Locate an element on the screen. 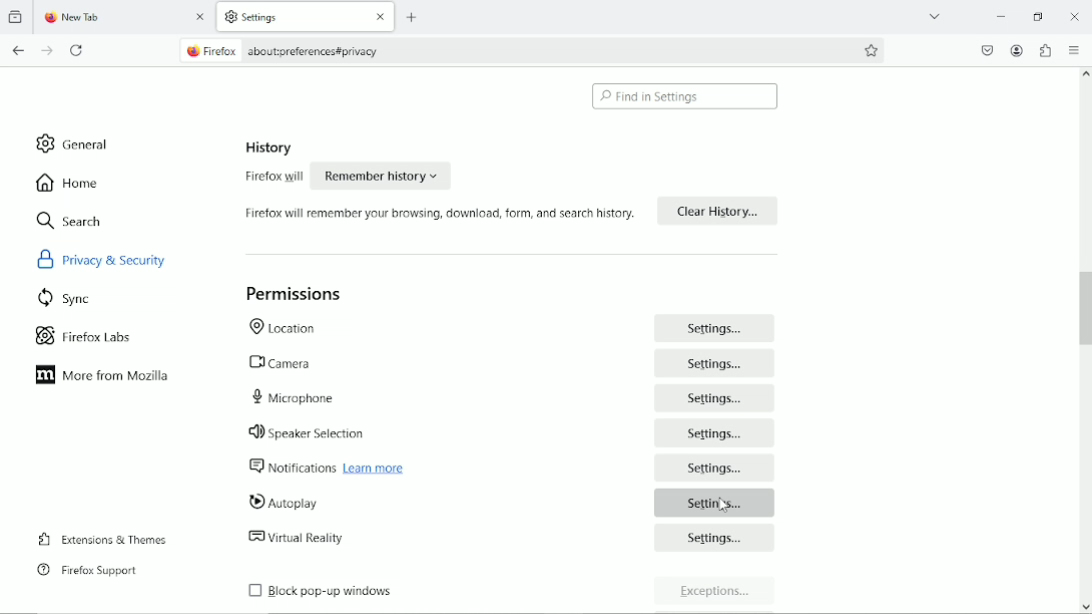 This screenshot has width=1092, height=614. settings is located at coordinates (275, 18).